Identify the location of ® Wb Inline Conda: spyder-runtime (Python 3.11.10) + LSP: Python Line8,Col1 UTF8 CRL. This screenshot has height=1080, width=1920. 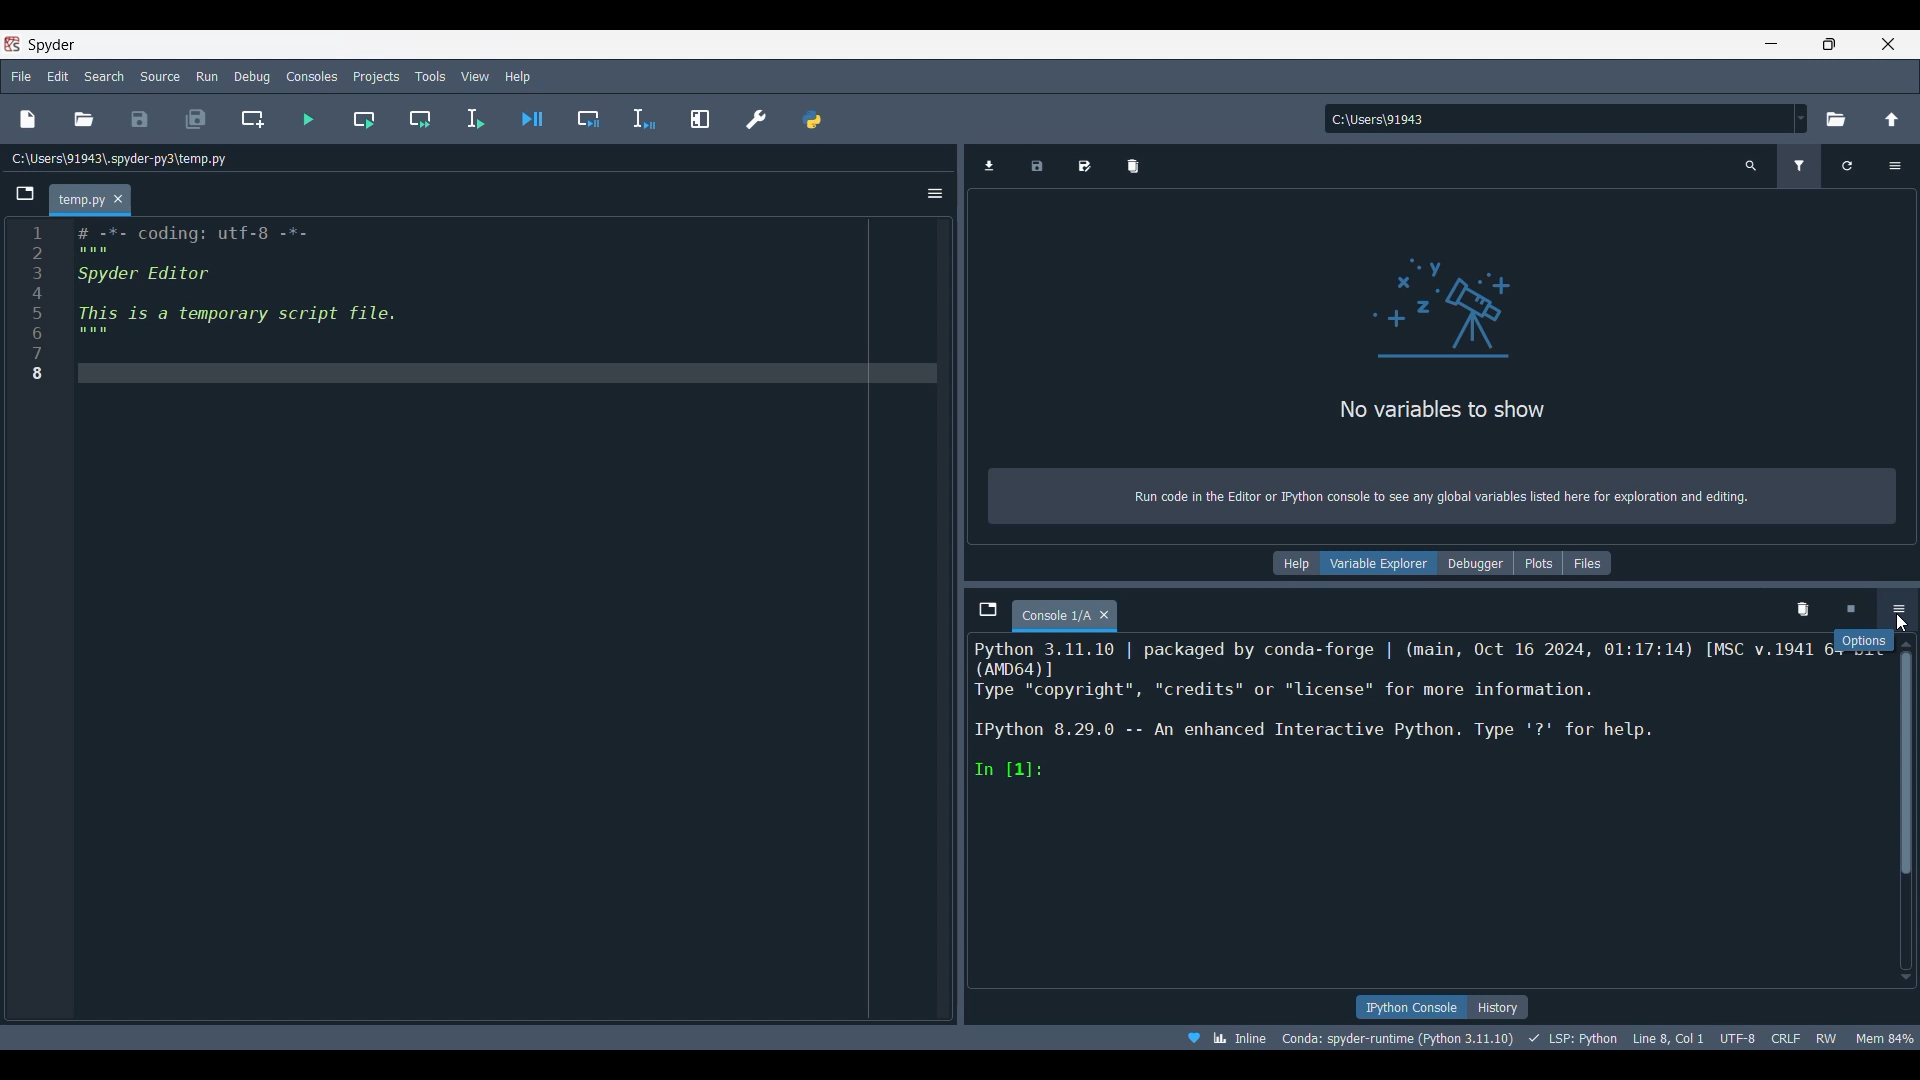
(1469, 1036).